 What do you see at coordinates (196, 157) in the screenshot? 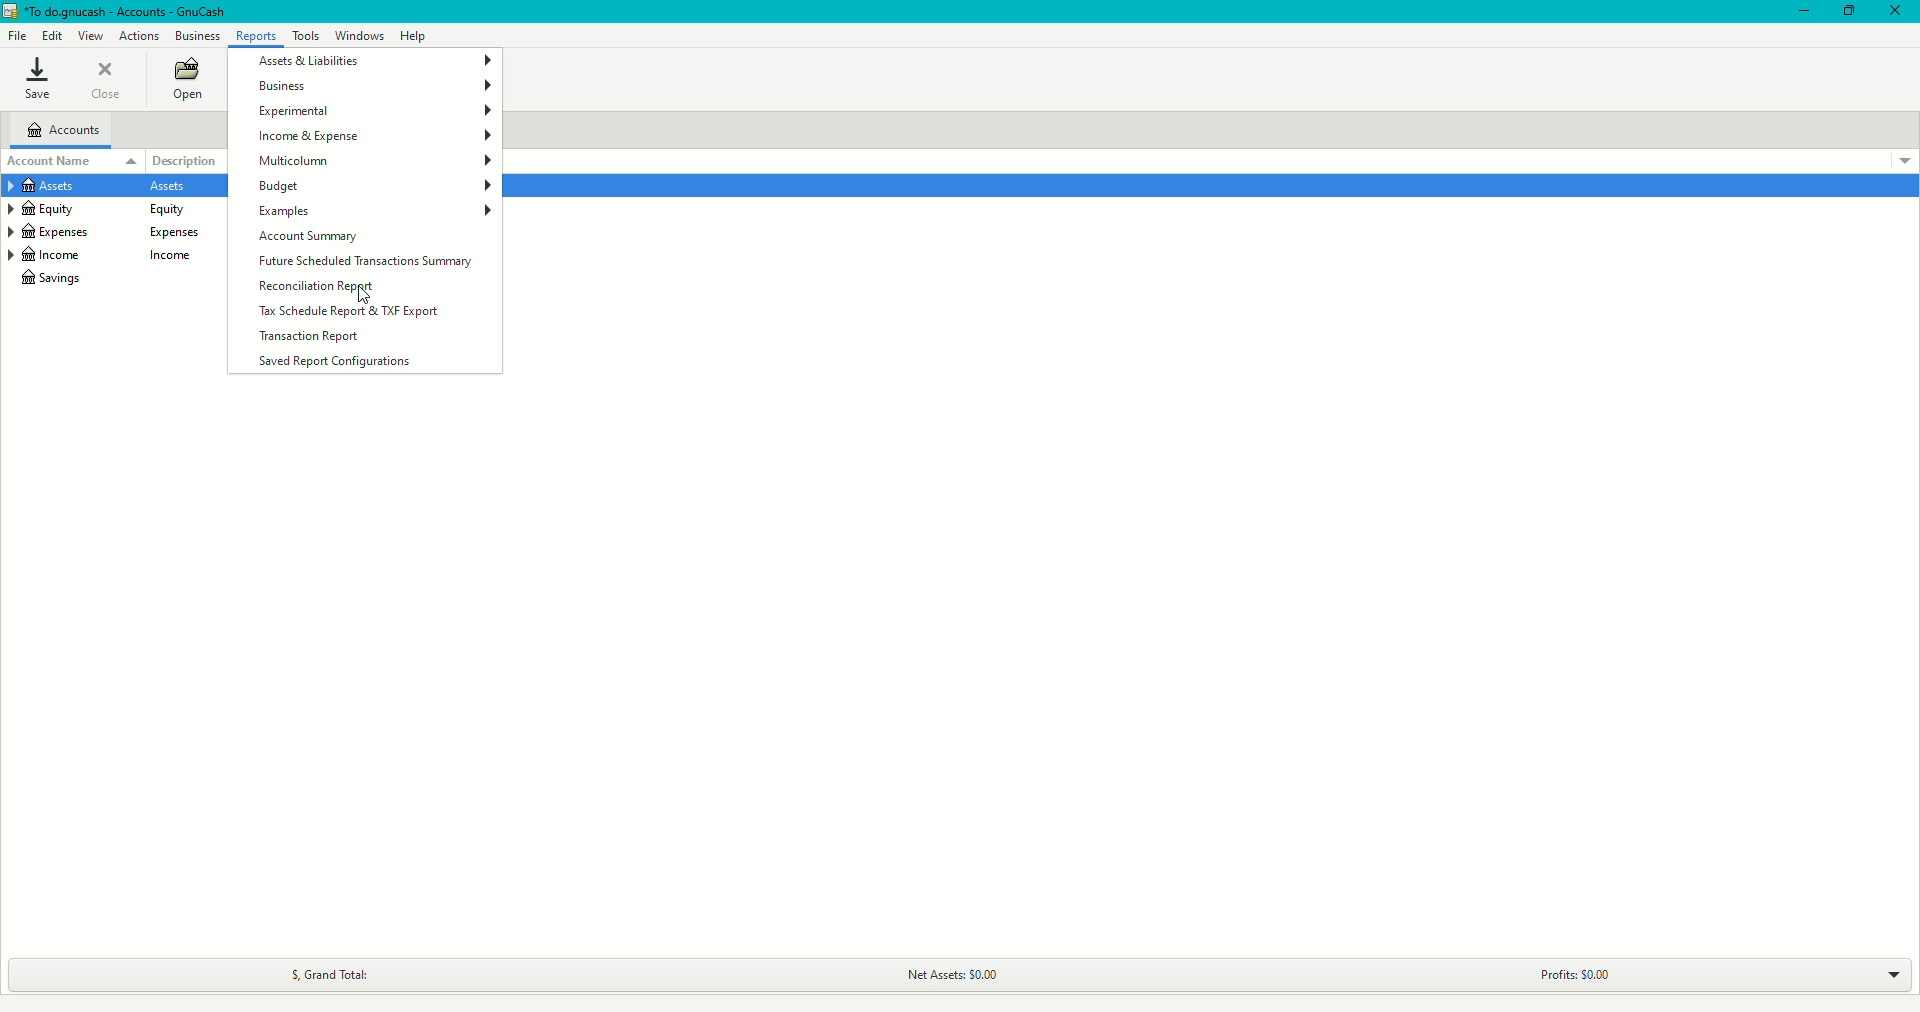
I see `Description` at bounding box center [196, 157].